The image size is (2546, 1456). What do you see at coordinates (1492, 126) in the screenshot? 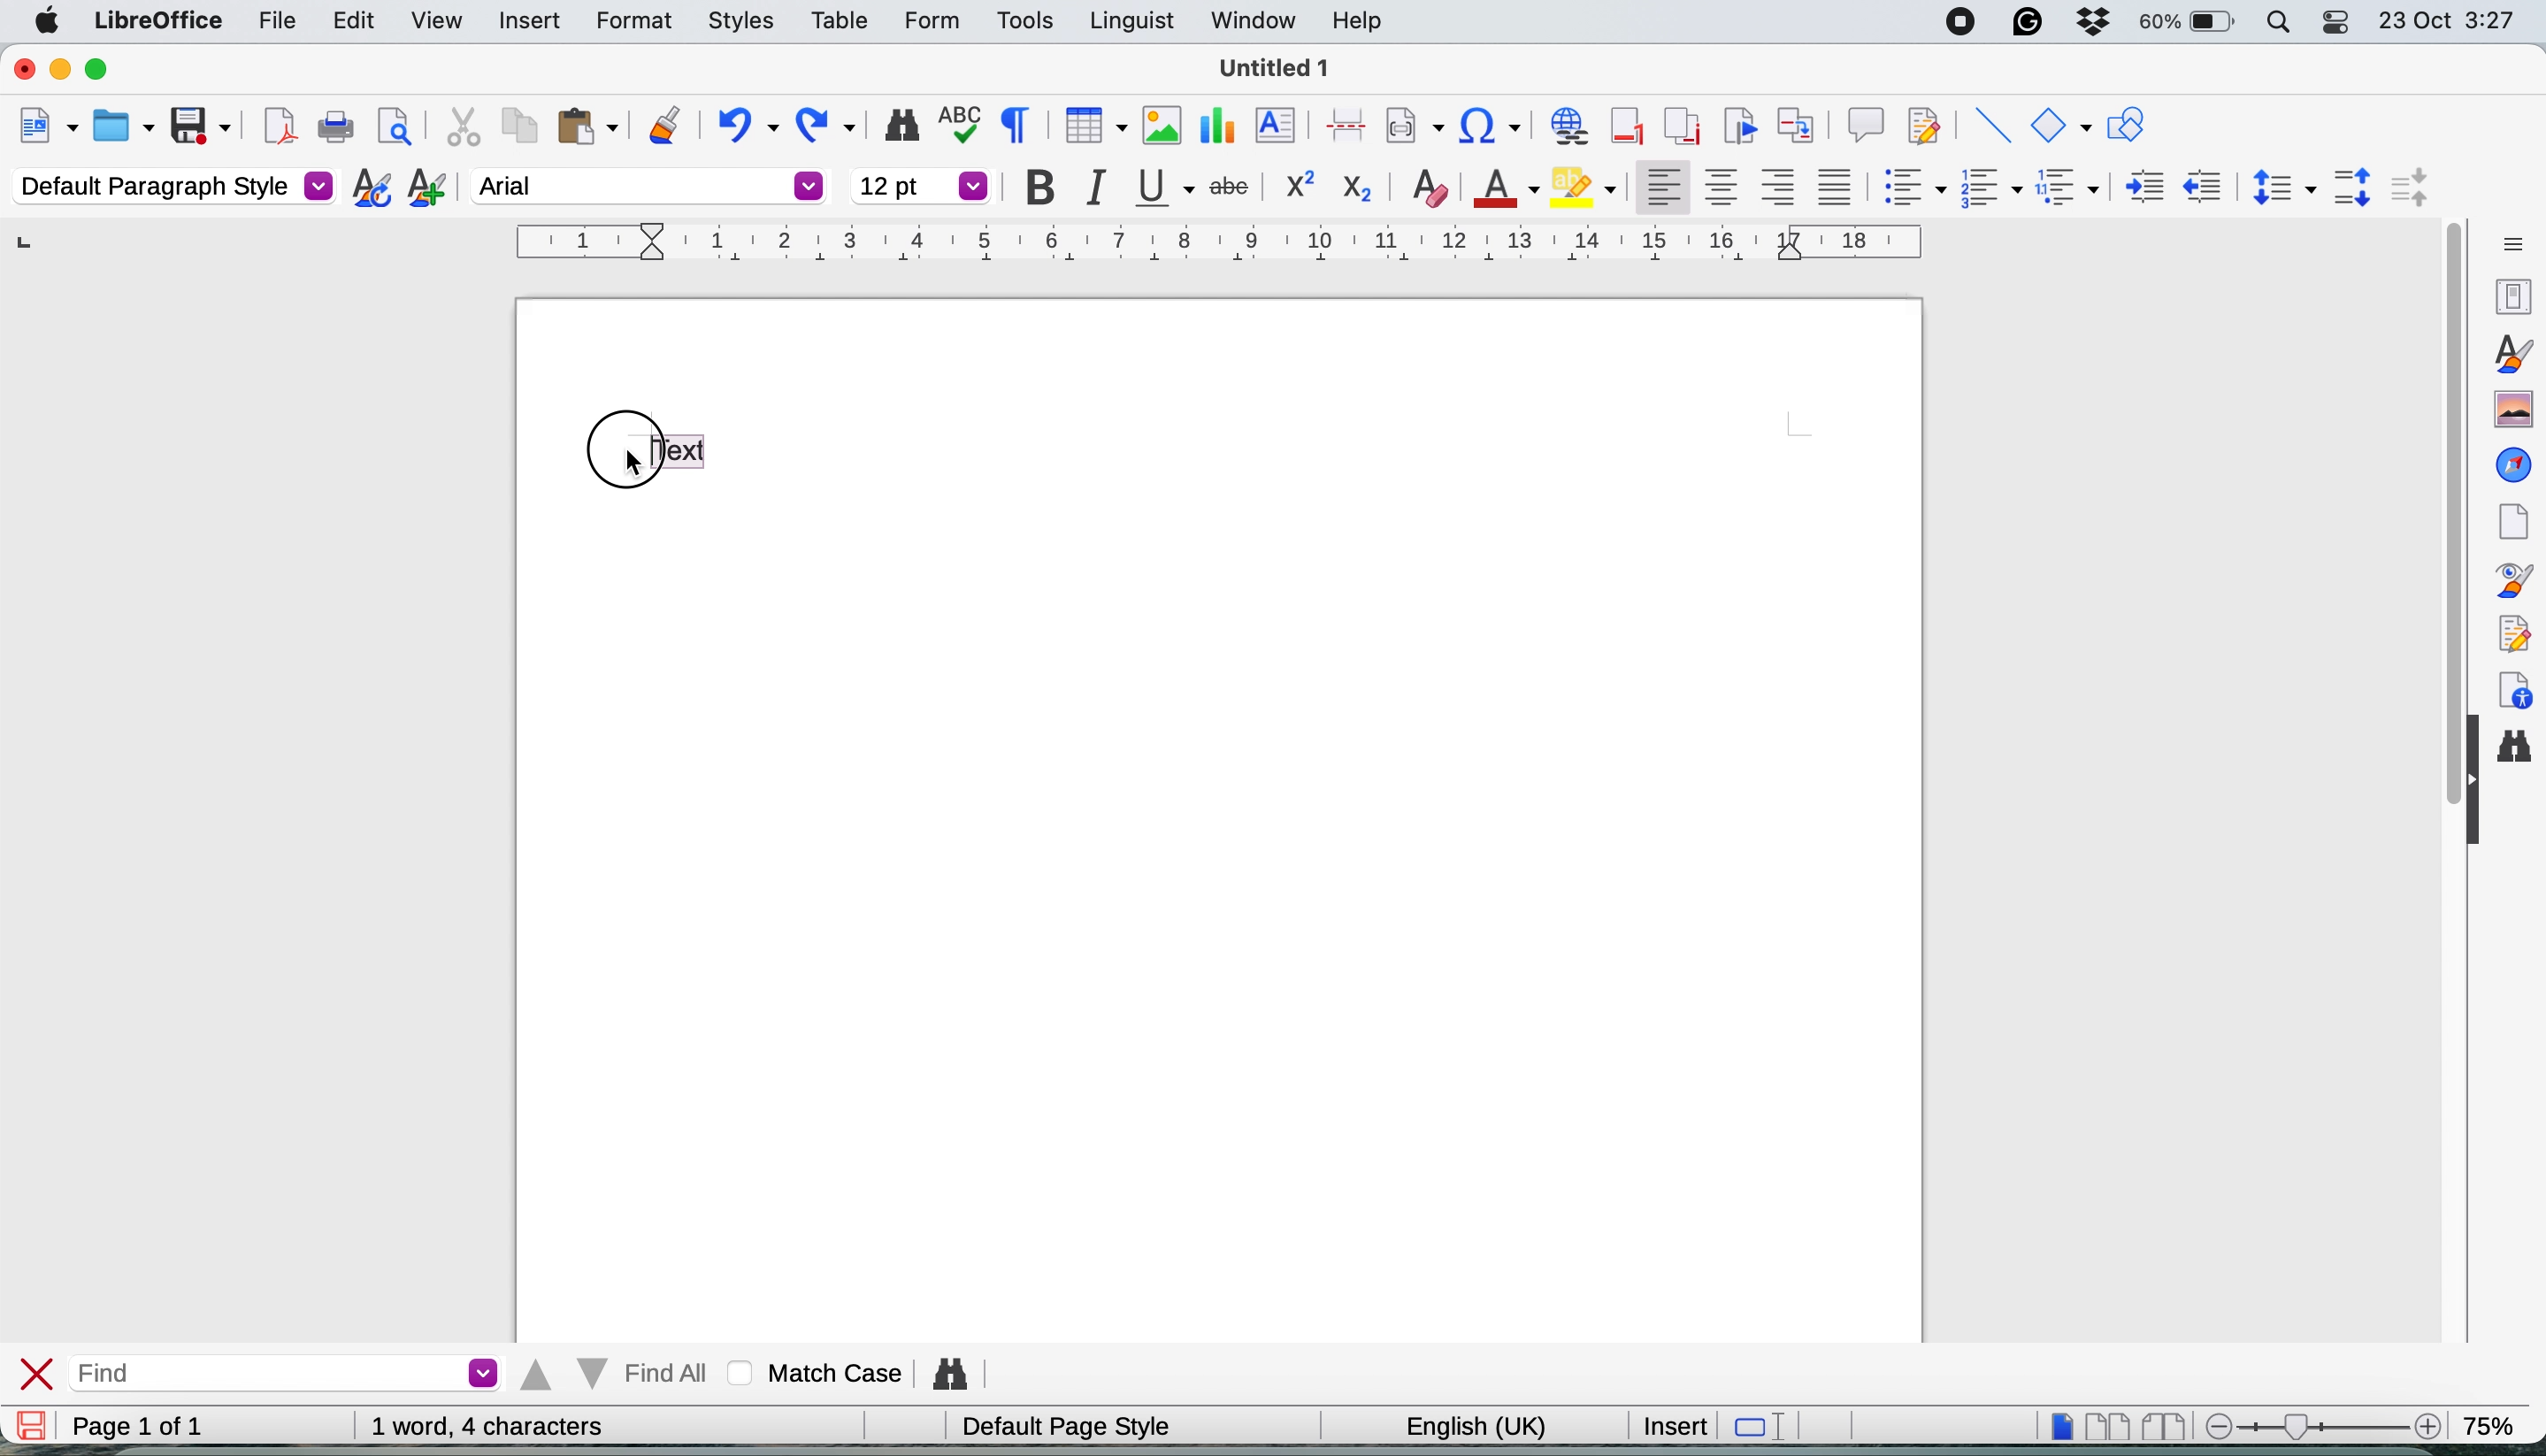
I see `insert hyperlink` at bounding box center [1492, 126].